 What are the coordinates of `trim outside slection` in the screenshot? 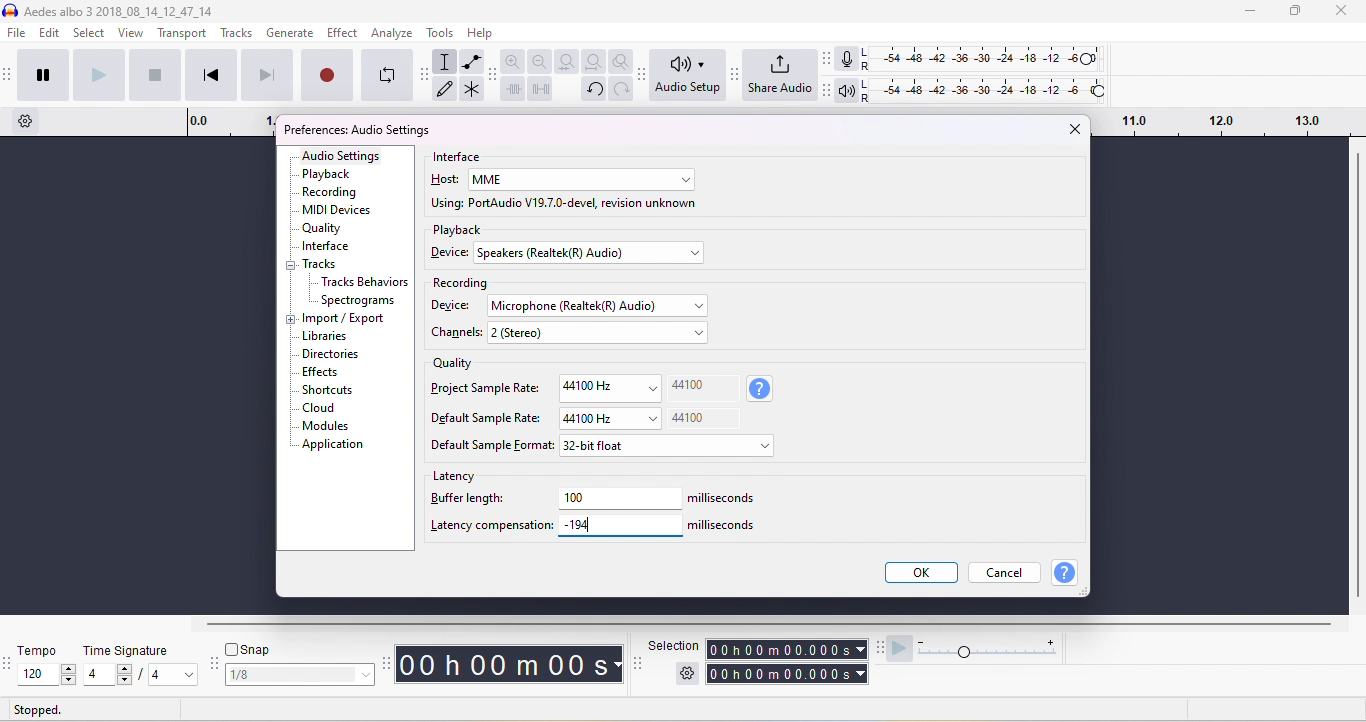 It's located at (516, 92).